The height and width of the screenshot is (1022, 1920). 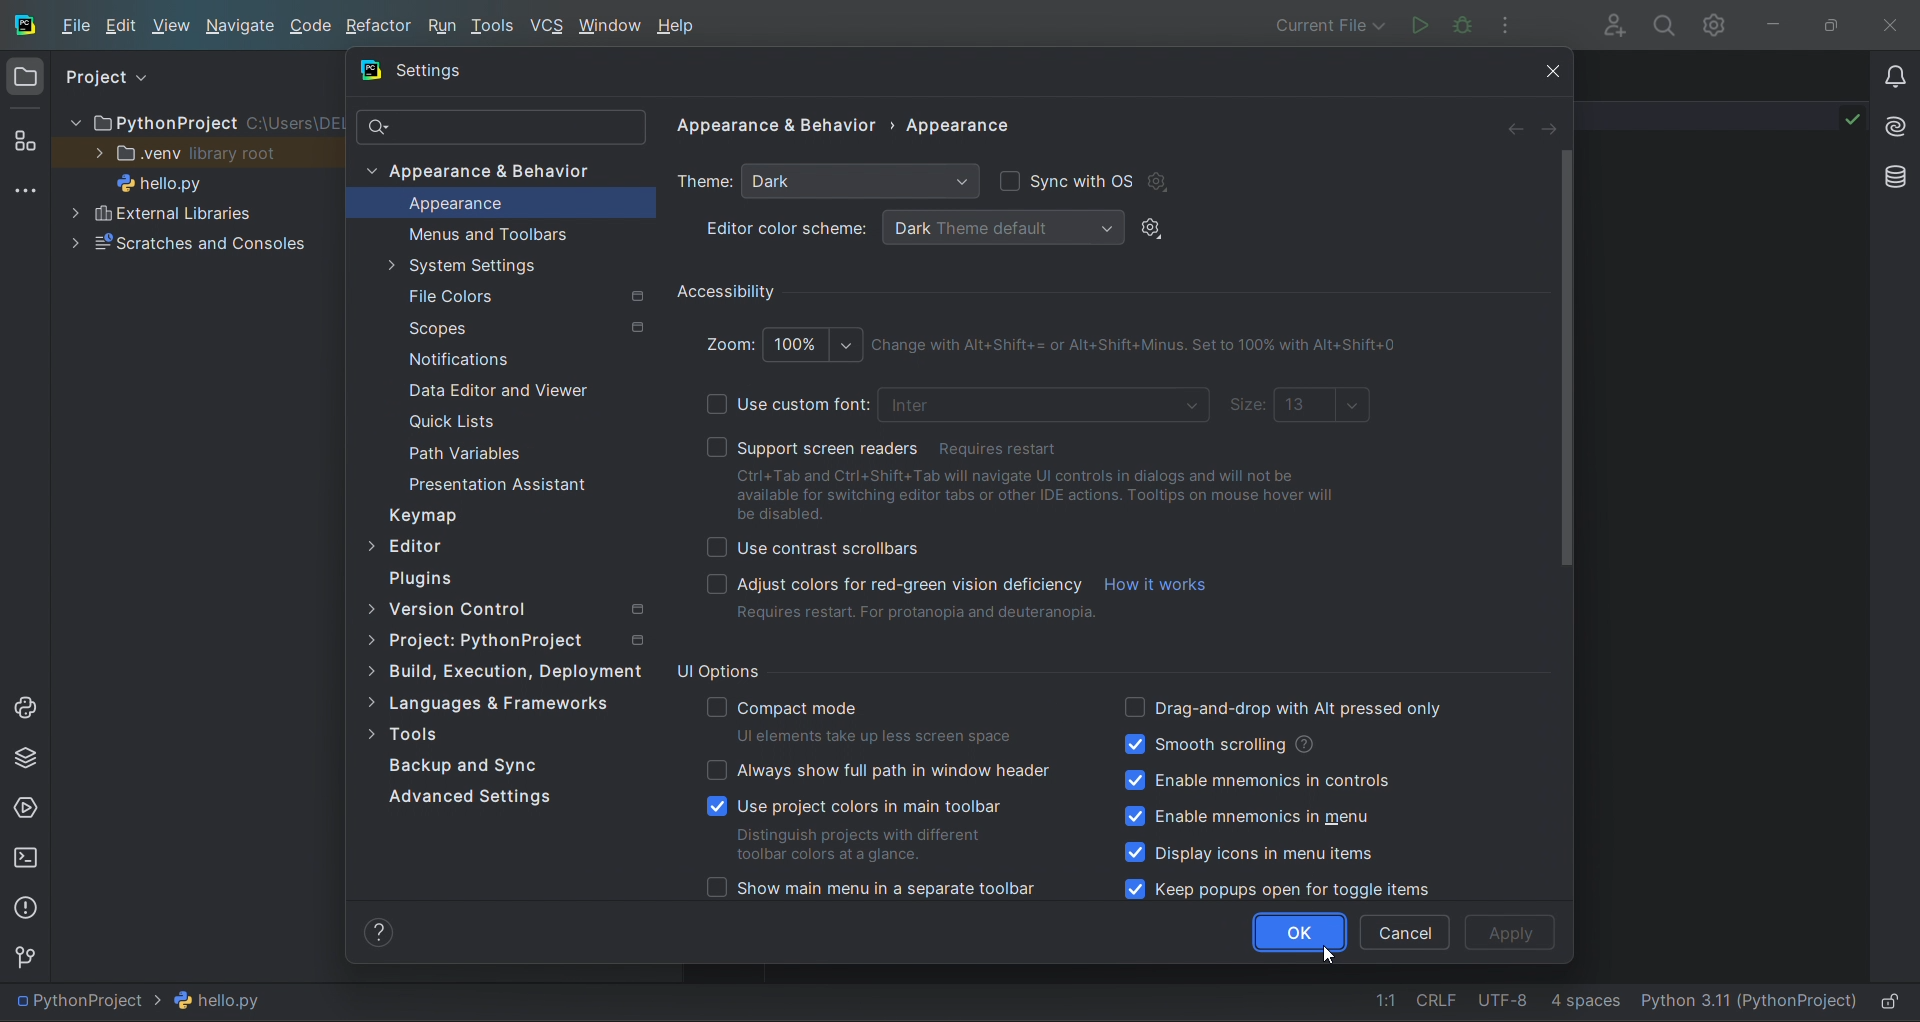 What do you see at coordinates (1003, 228) in the screenshot?
I see `dropdown` at bounding box center [1003, 228].